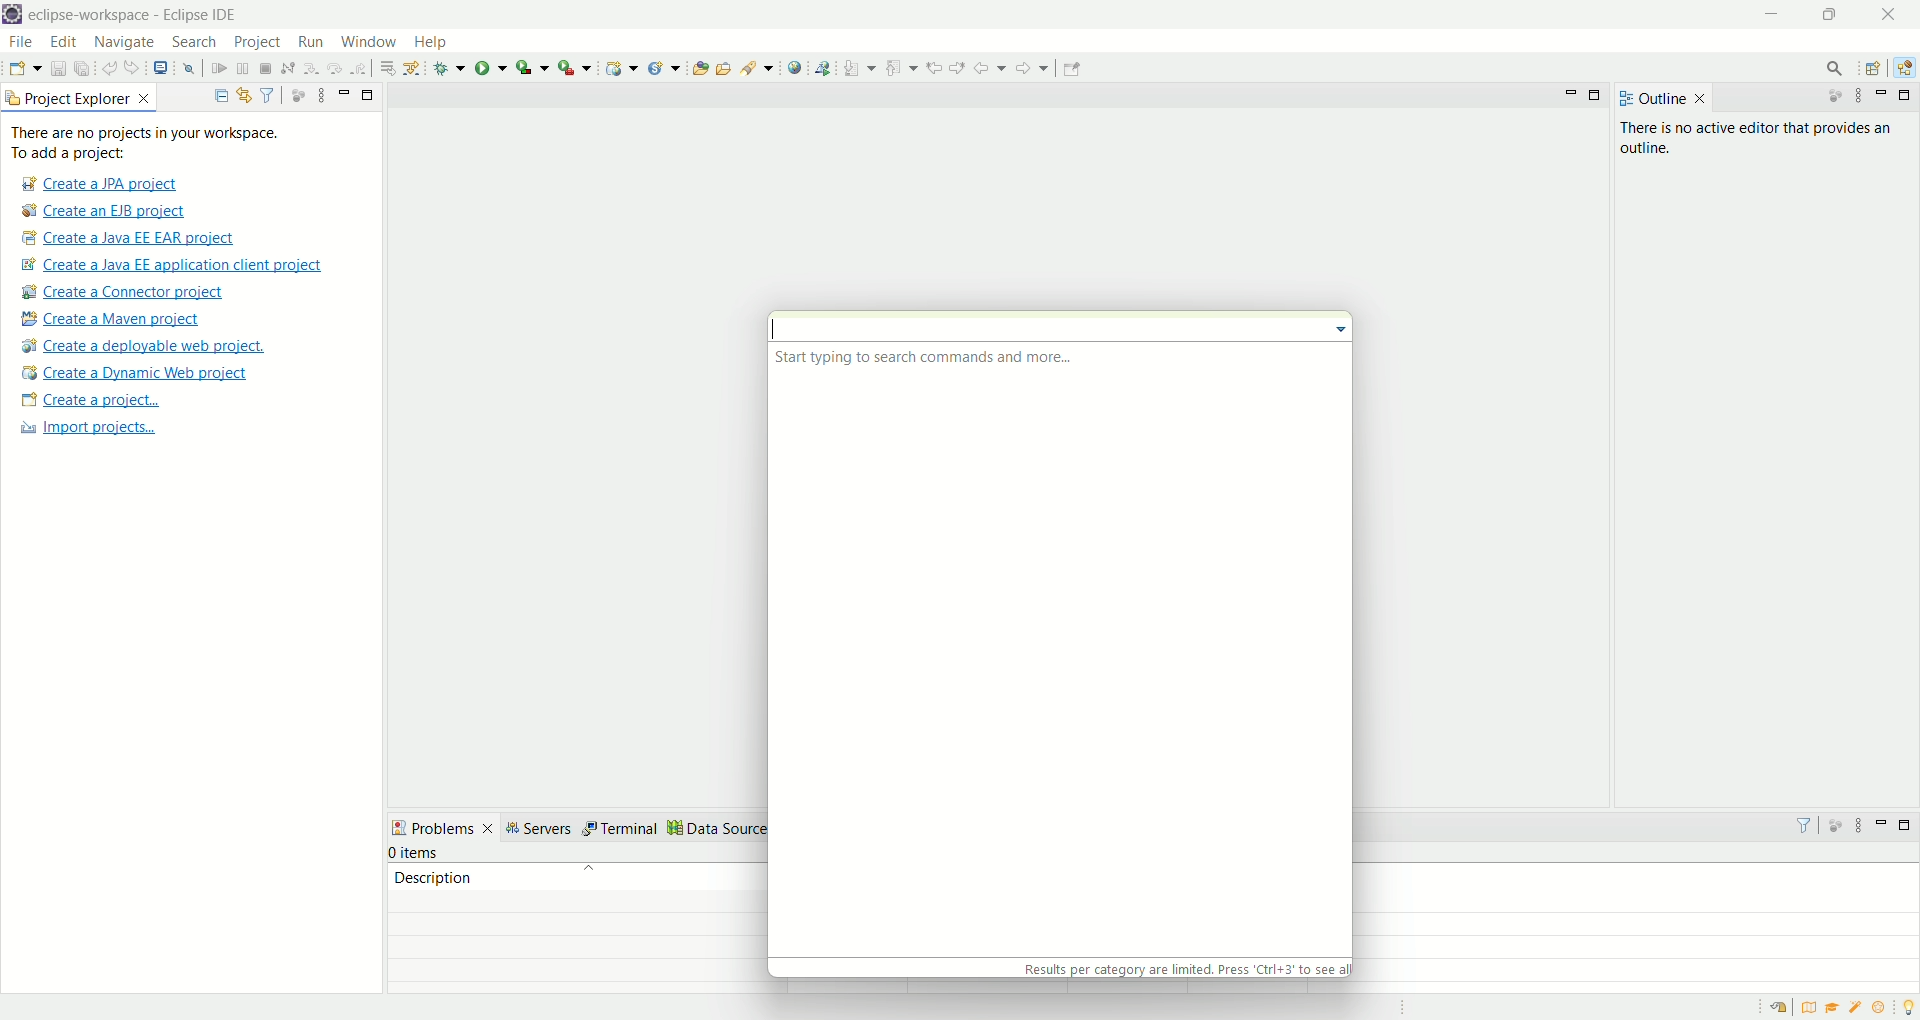  I want to click on skip all breakpoints, so click(188, 70).